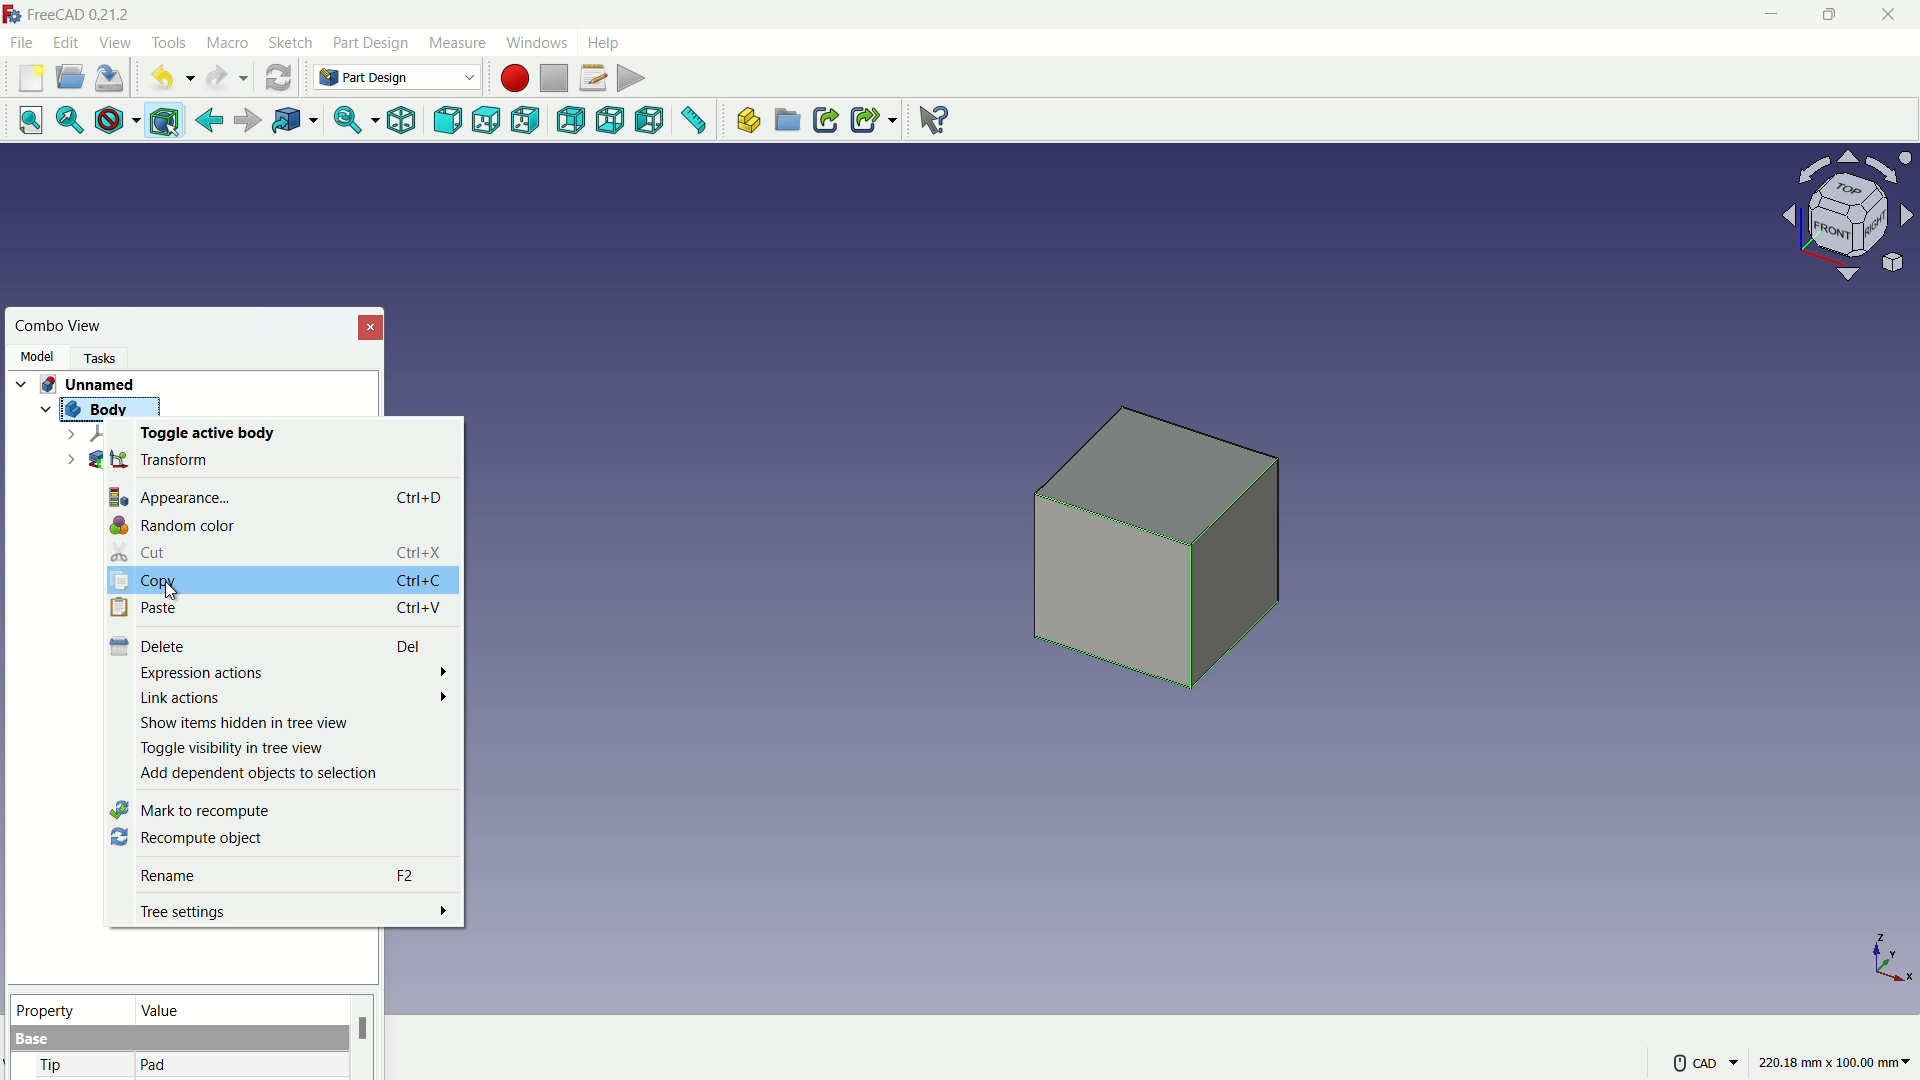 The image size is (1920, 1080). Describe the element at coordinates (1827, 14) in the screenshot. I see `maximize or restore` at that location.